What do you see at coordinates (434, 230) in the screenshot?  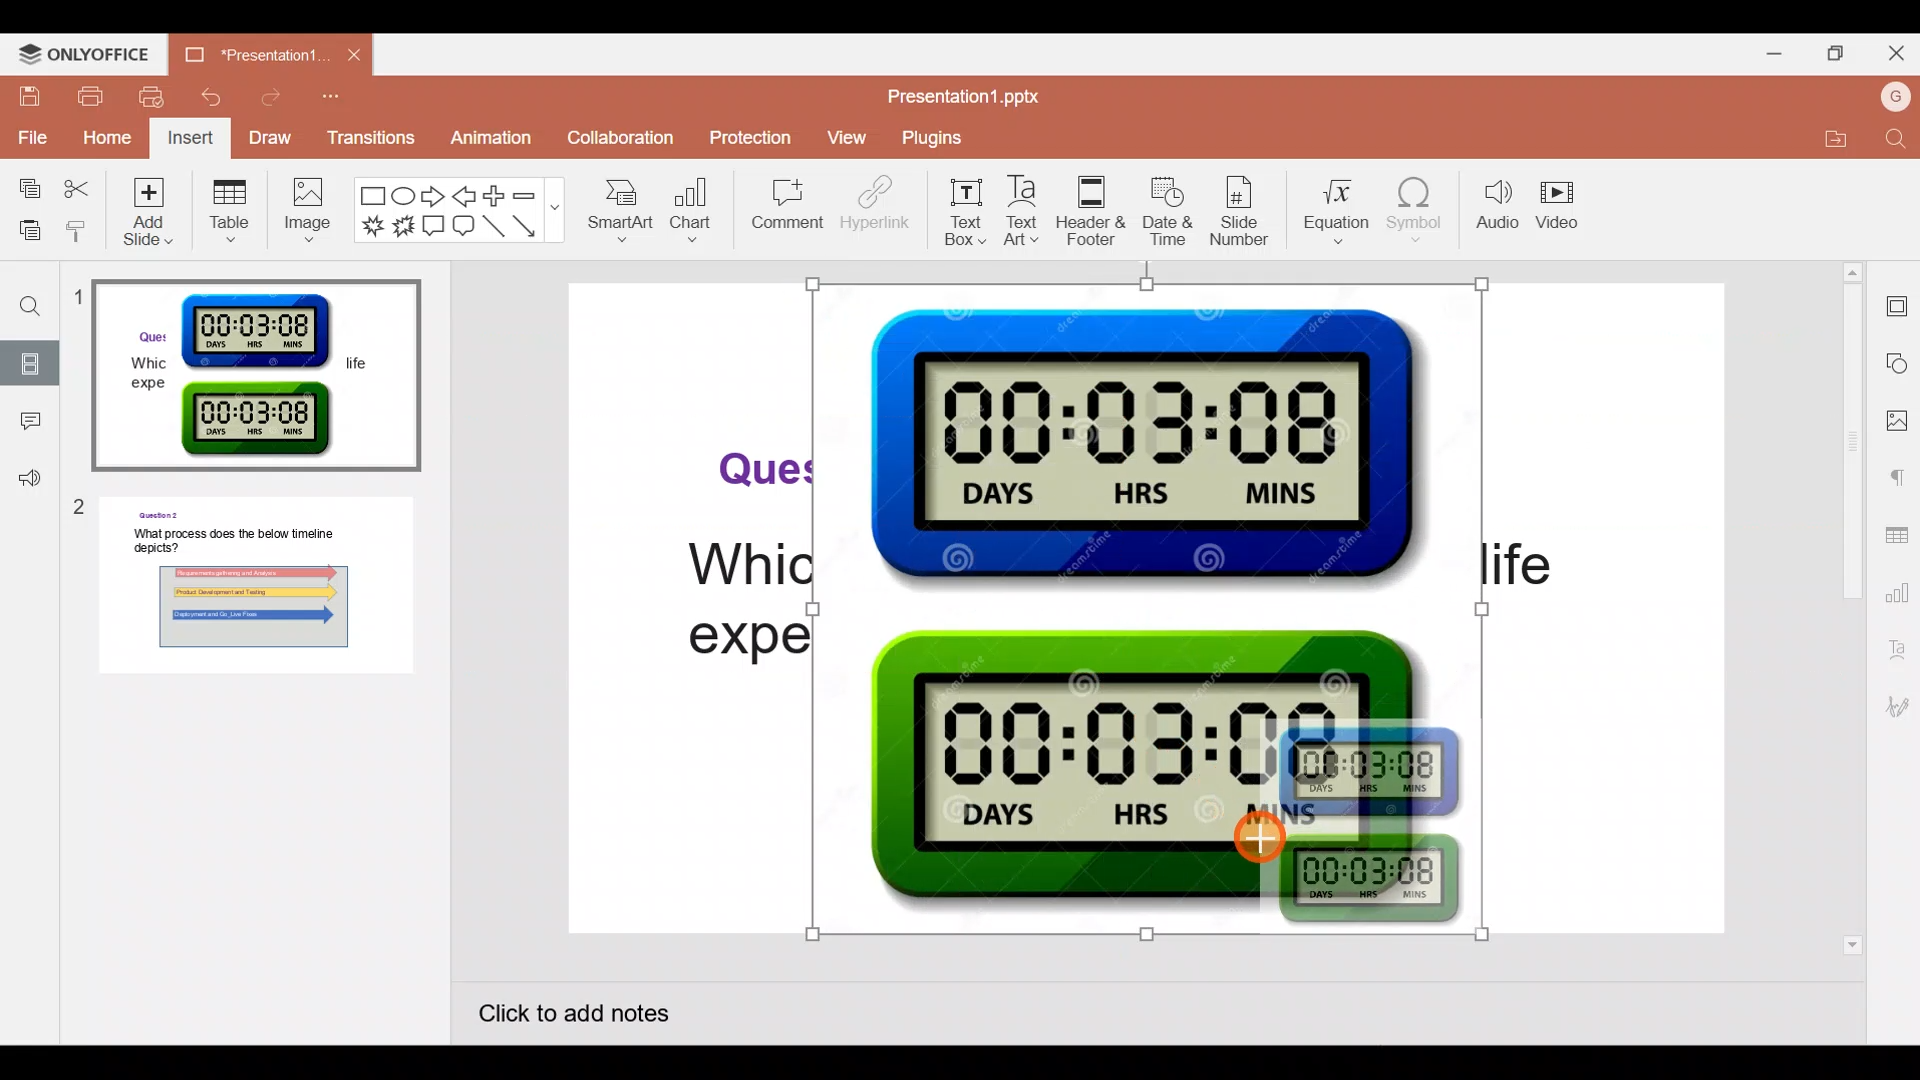 I see `Rectangular callout` at bounding box center [434, 230].